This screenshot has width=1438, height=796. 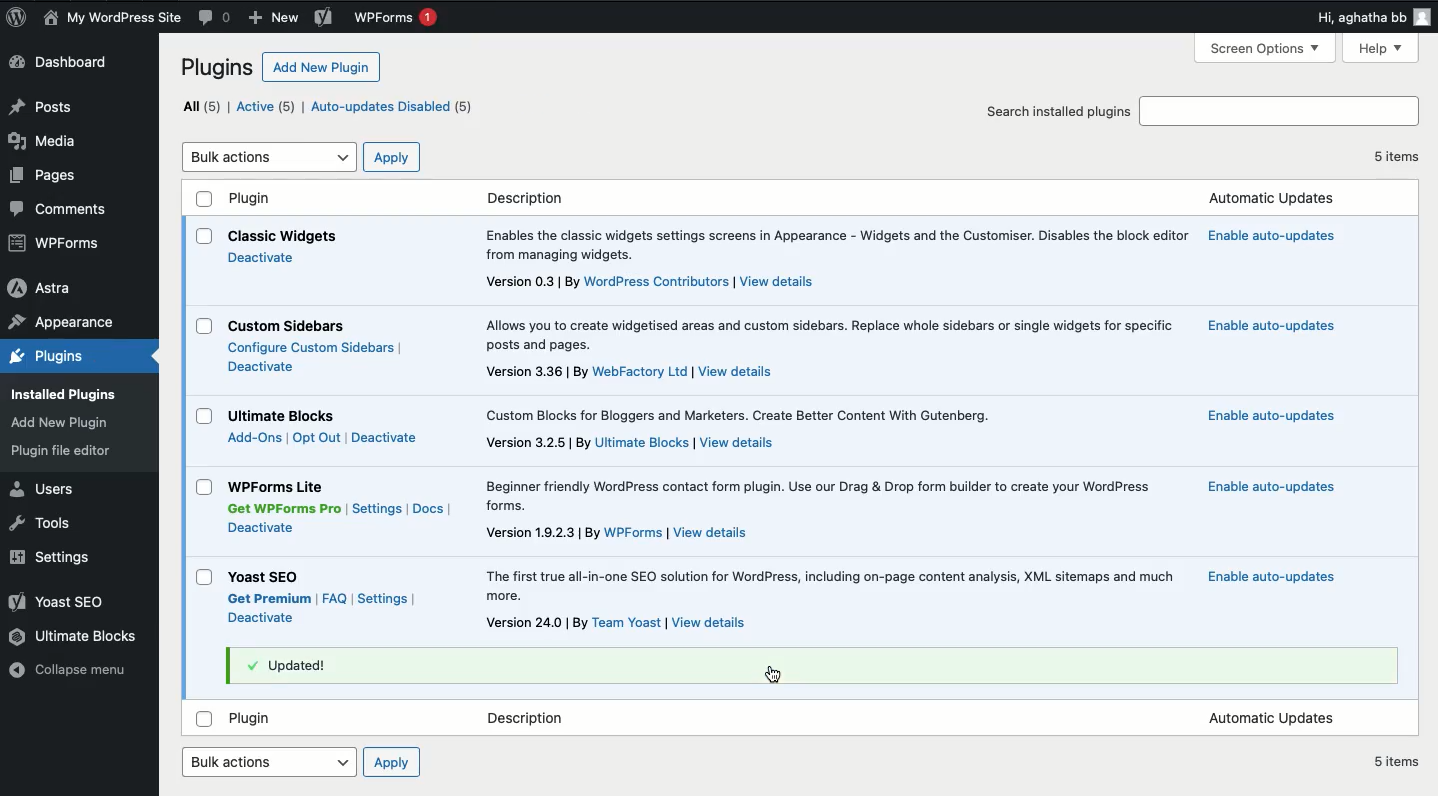 What do you see at coordinates (1397, 761) in the screenshot?
I see `5 items` at bounding box center [1397, 761].